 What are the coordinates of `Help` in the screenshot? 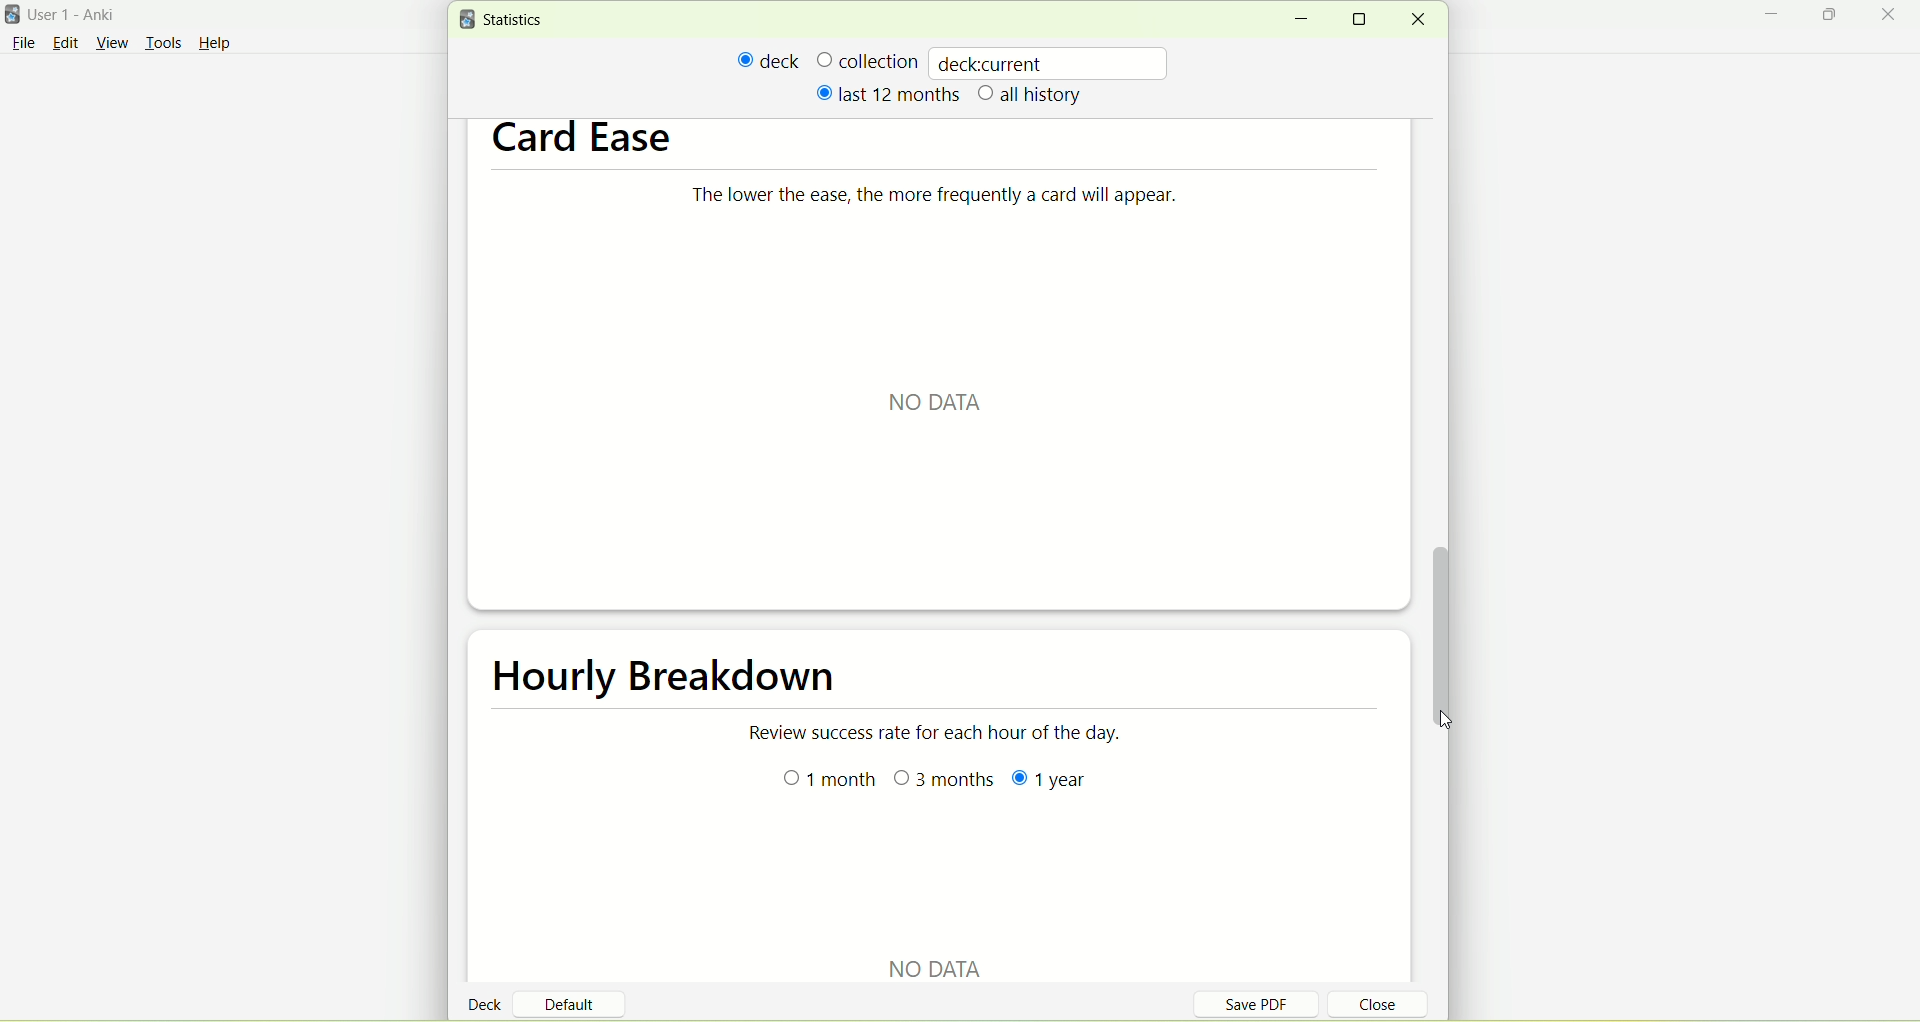 It's located at (215, 46).